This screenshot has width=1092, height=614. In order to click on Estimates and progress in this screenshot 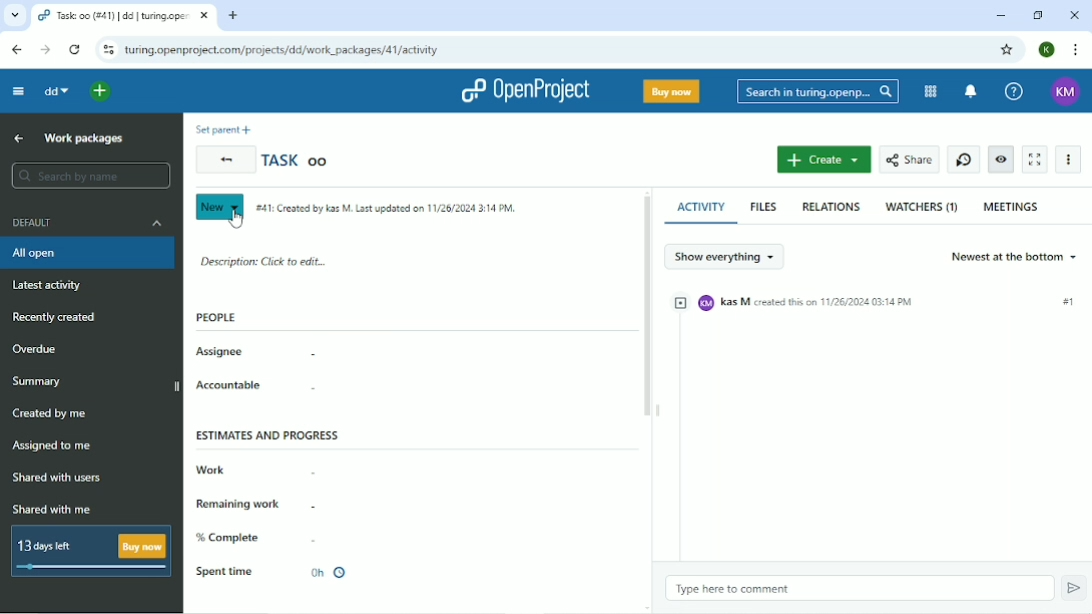, I will do `click(268, 435)`.